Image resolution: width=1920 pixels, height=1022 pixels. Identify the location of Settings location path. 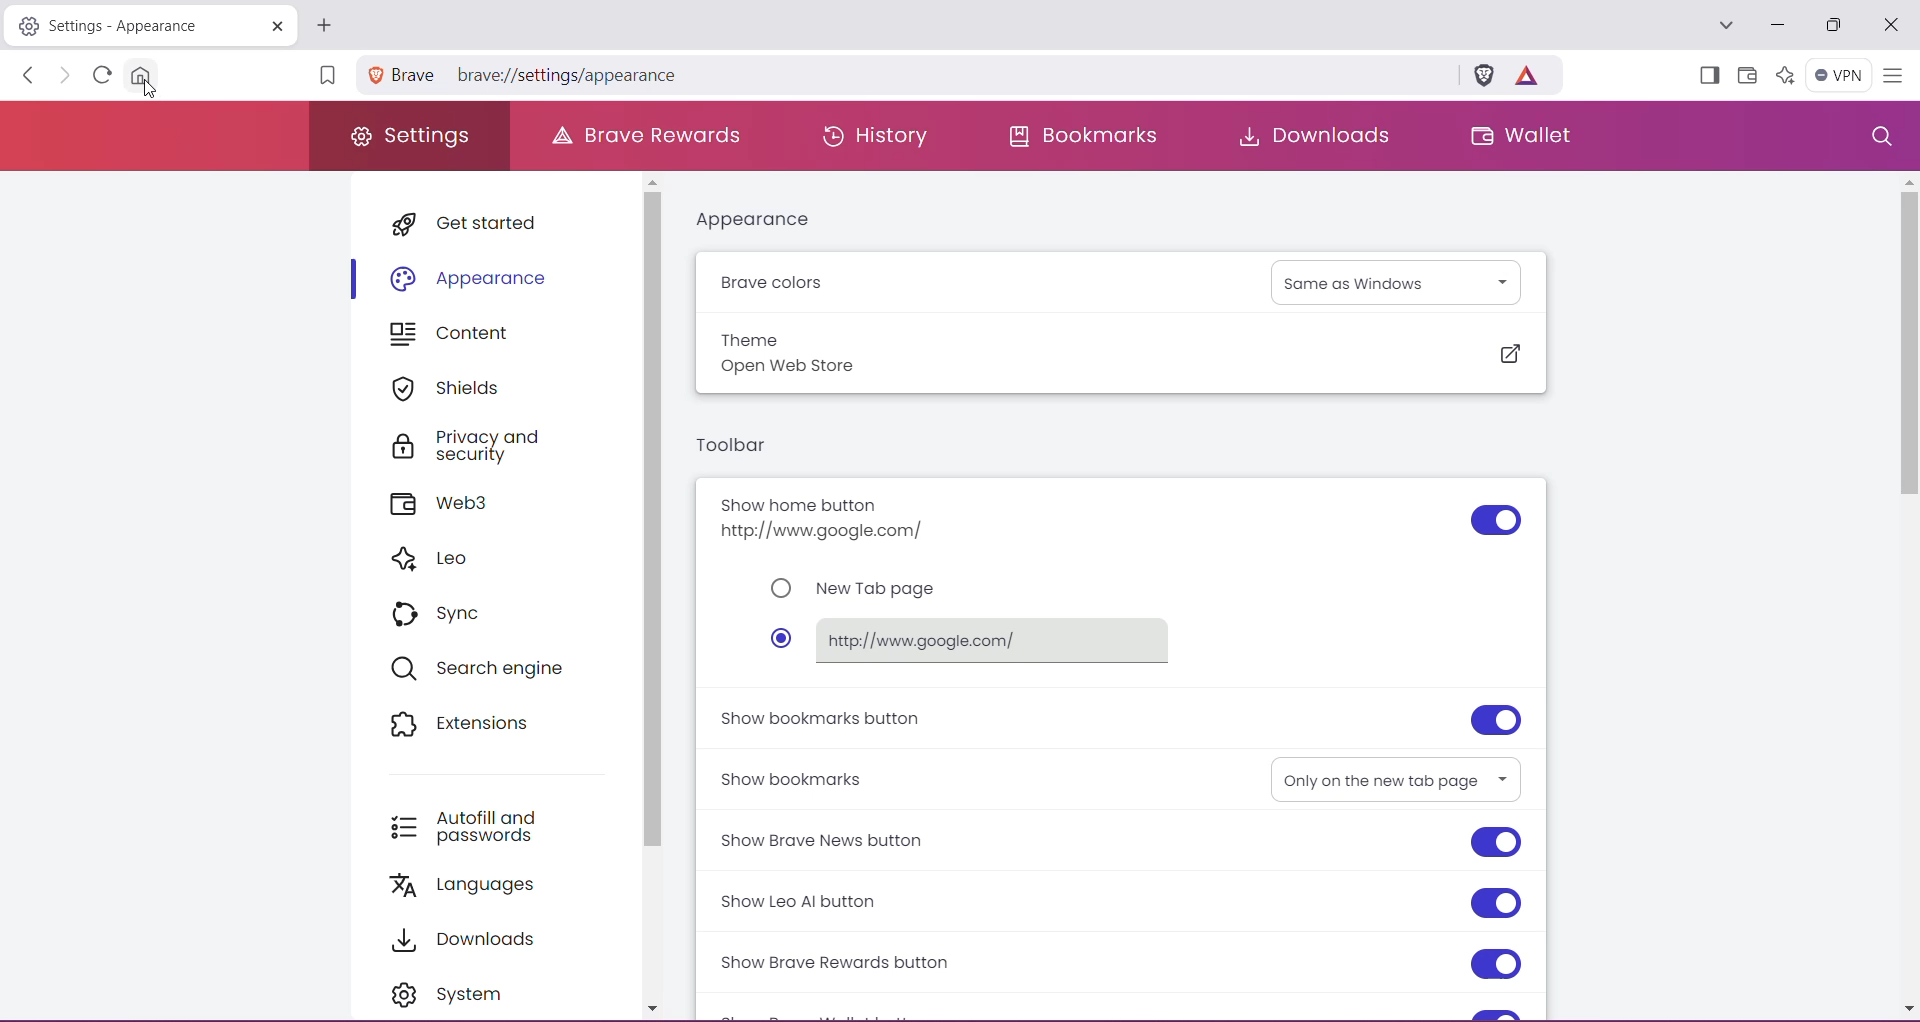
(539, 77).